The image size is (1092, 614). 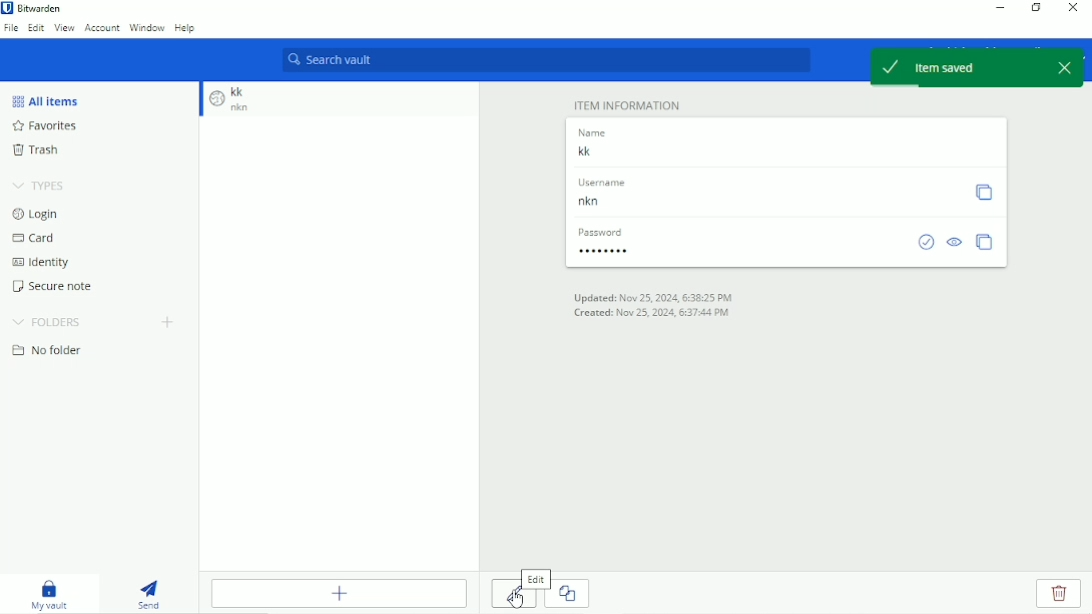 What do you see at coordinates (608, 183) in the screenshot?
I see `username label` at bounding box center [608, 183].